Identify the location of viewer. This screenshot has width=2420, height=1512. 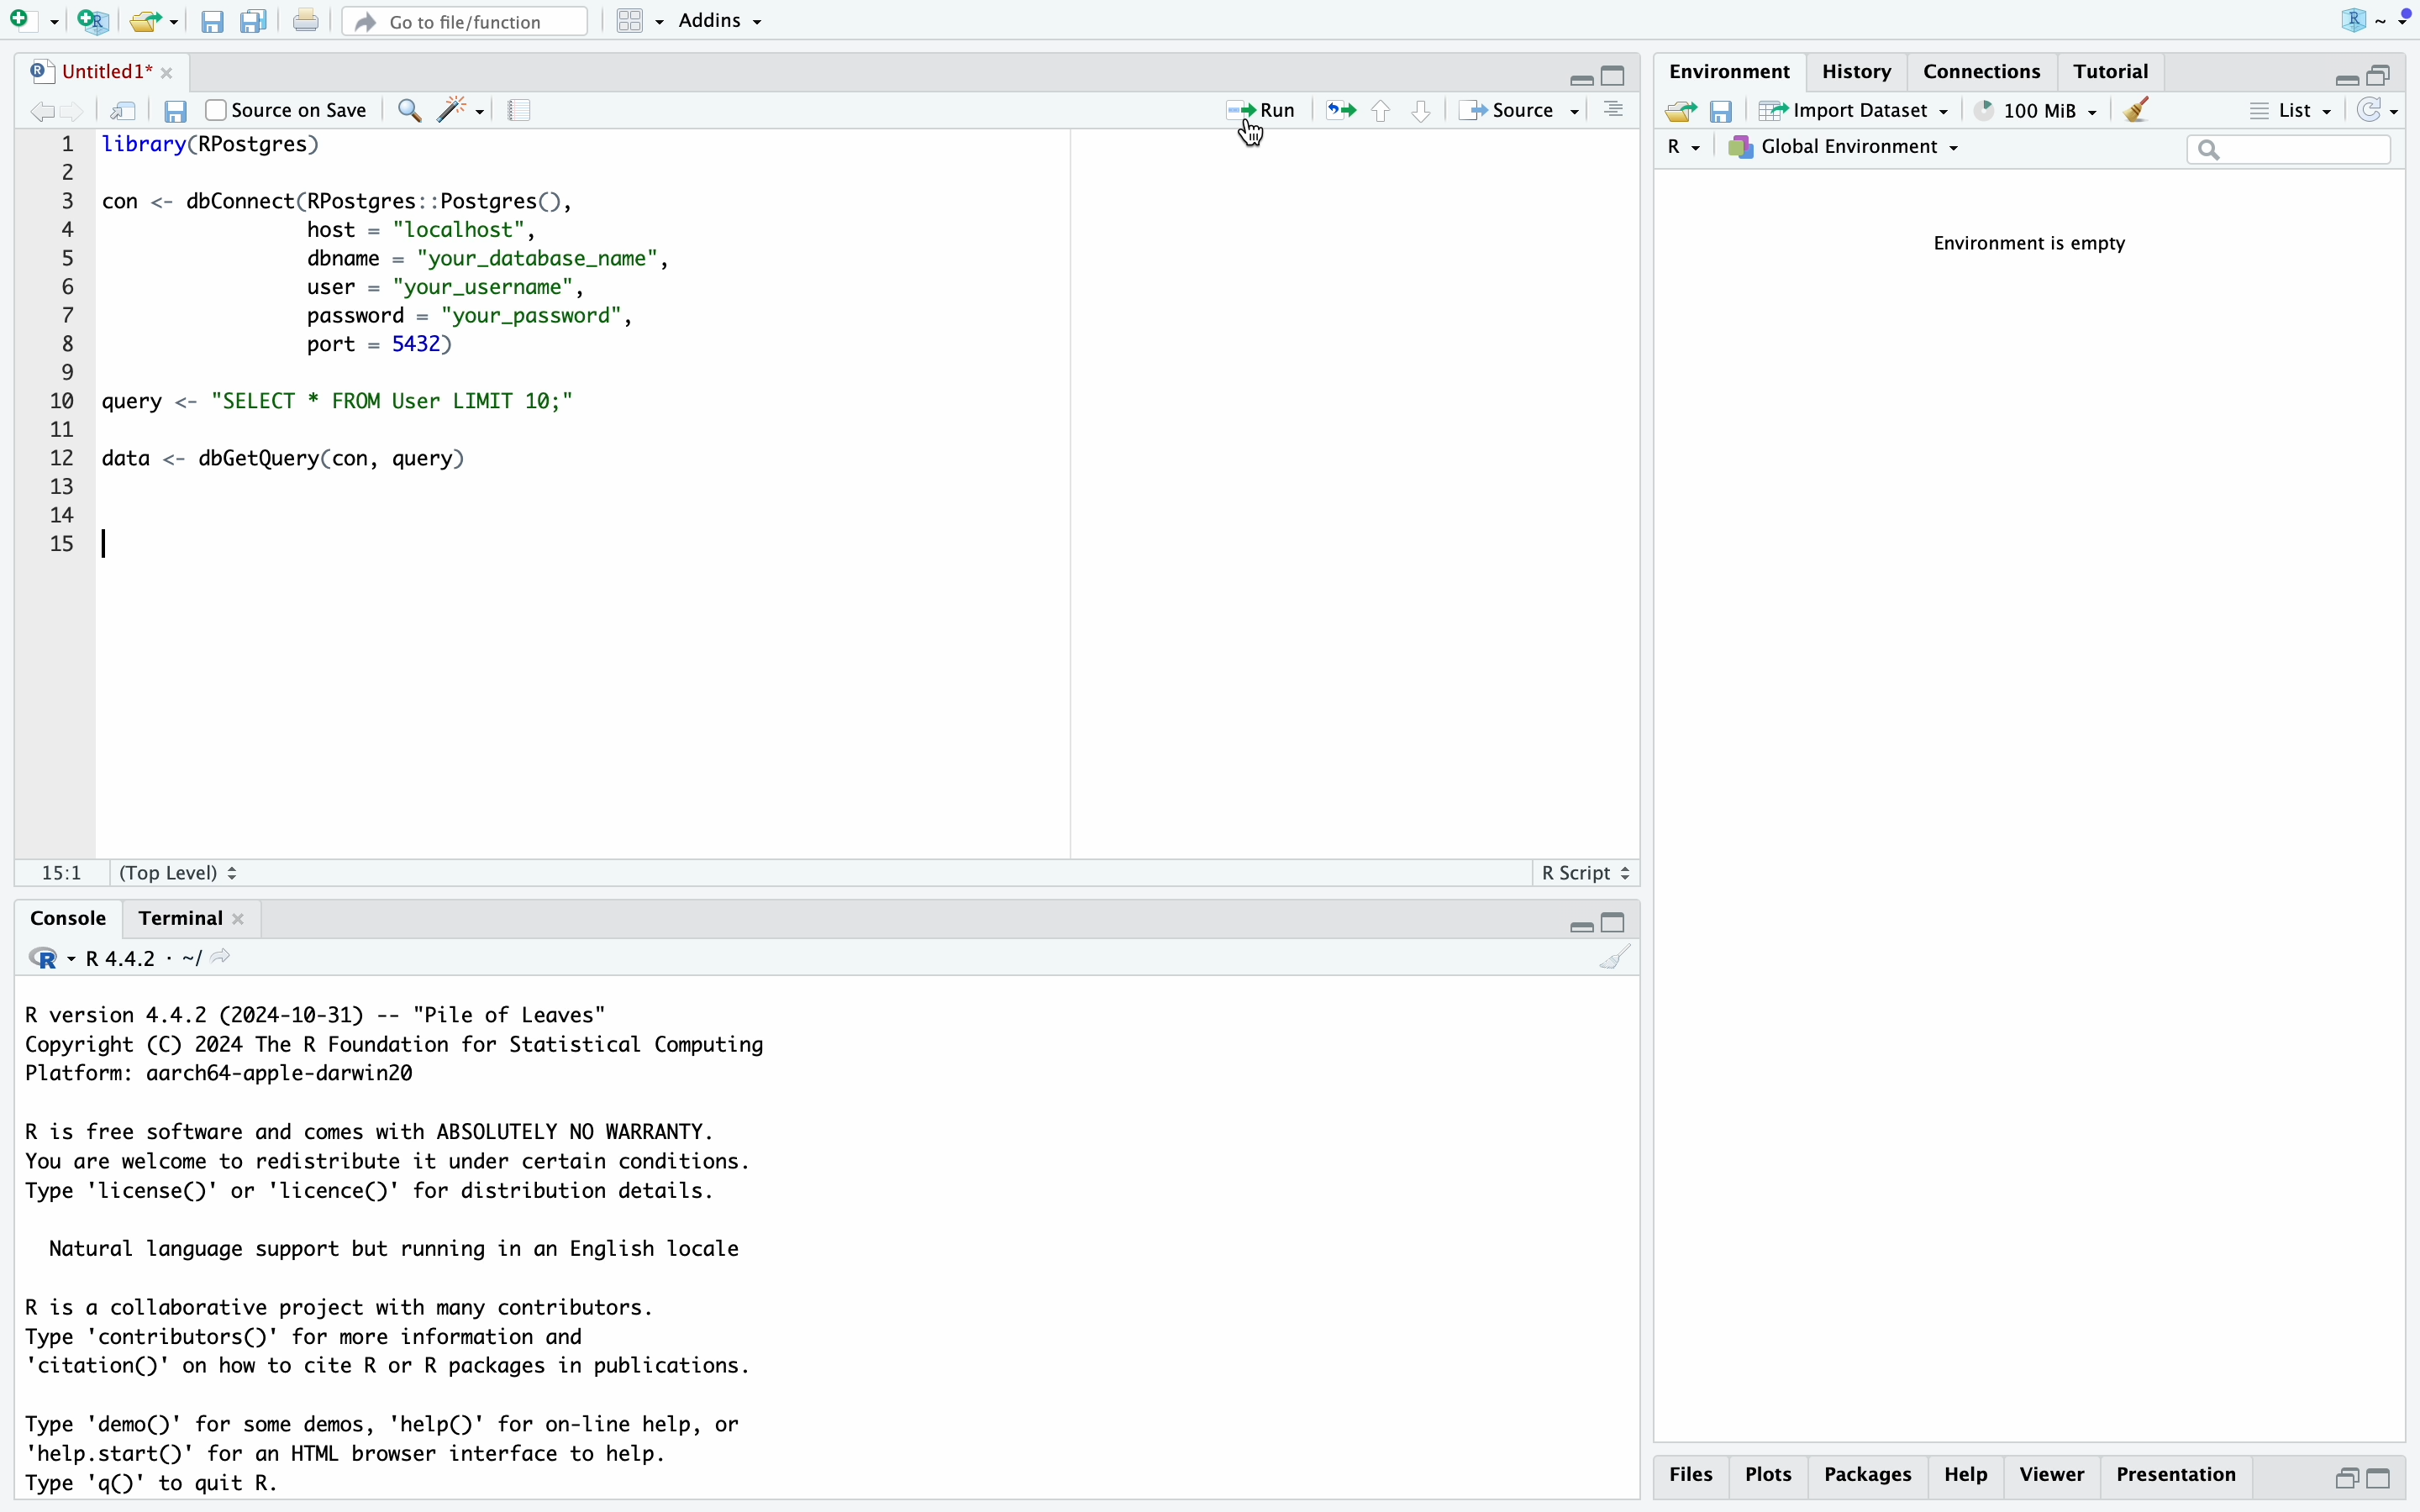
(2051, 1476).